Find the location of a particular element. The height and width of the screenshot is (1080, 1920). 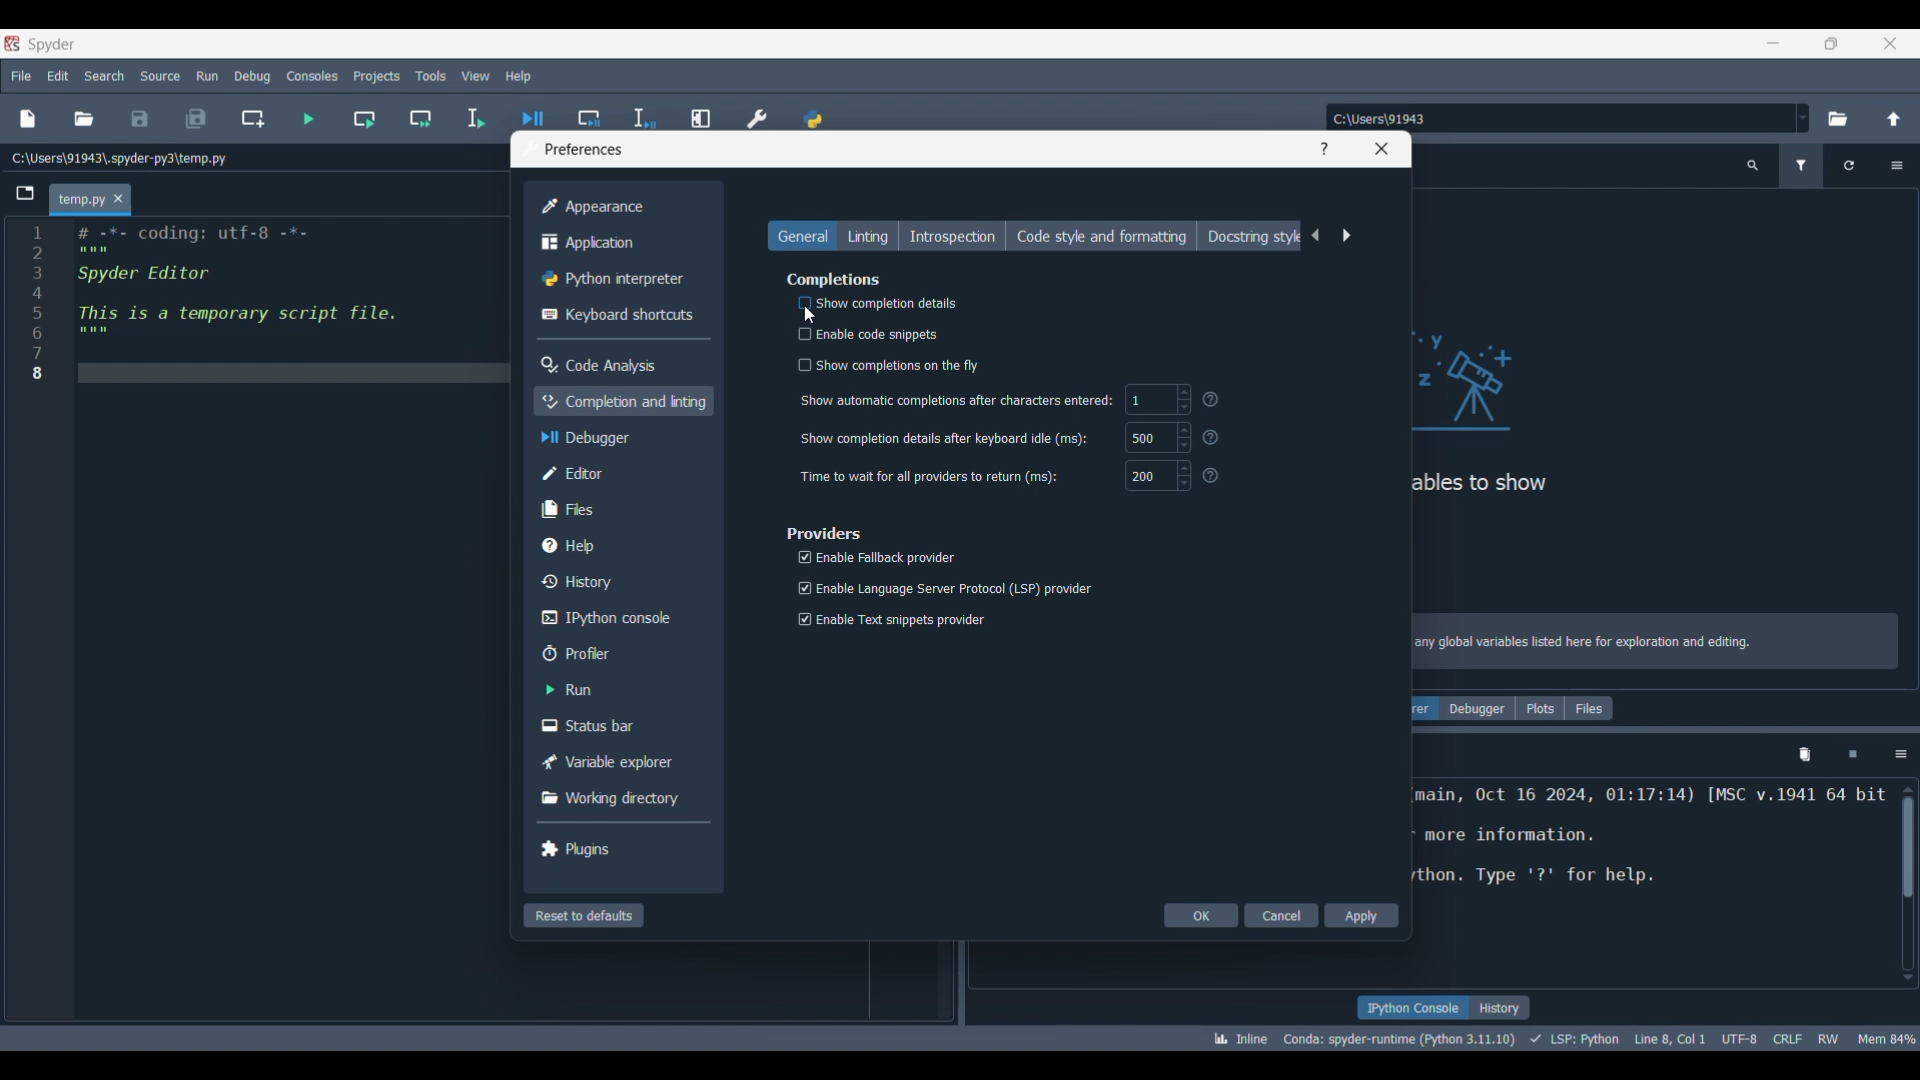

Interrupt kernel is located at coordinates (1853, 755).